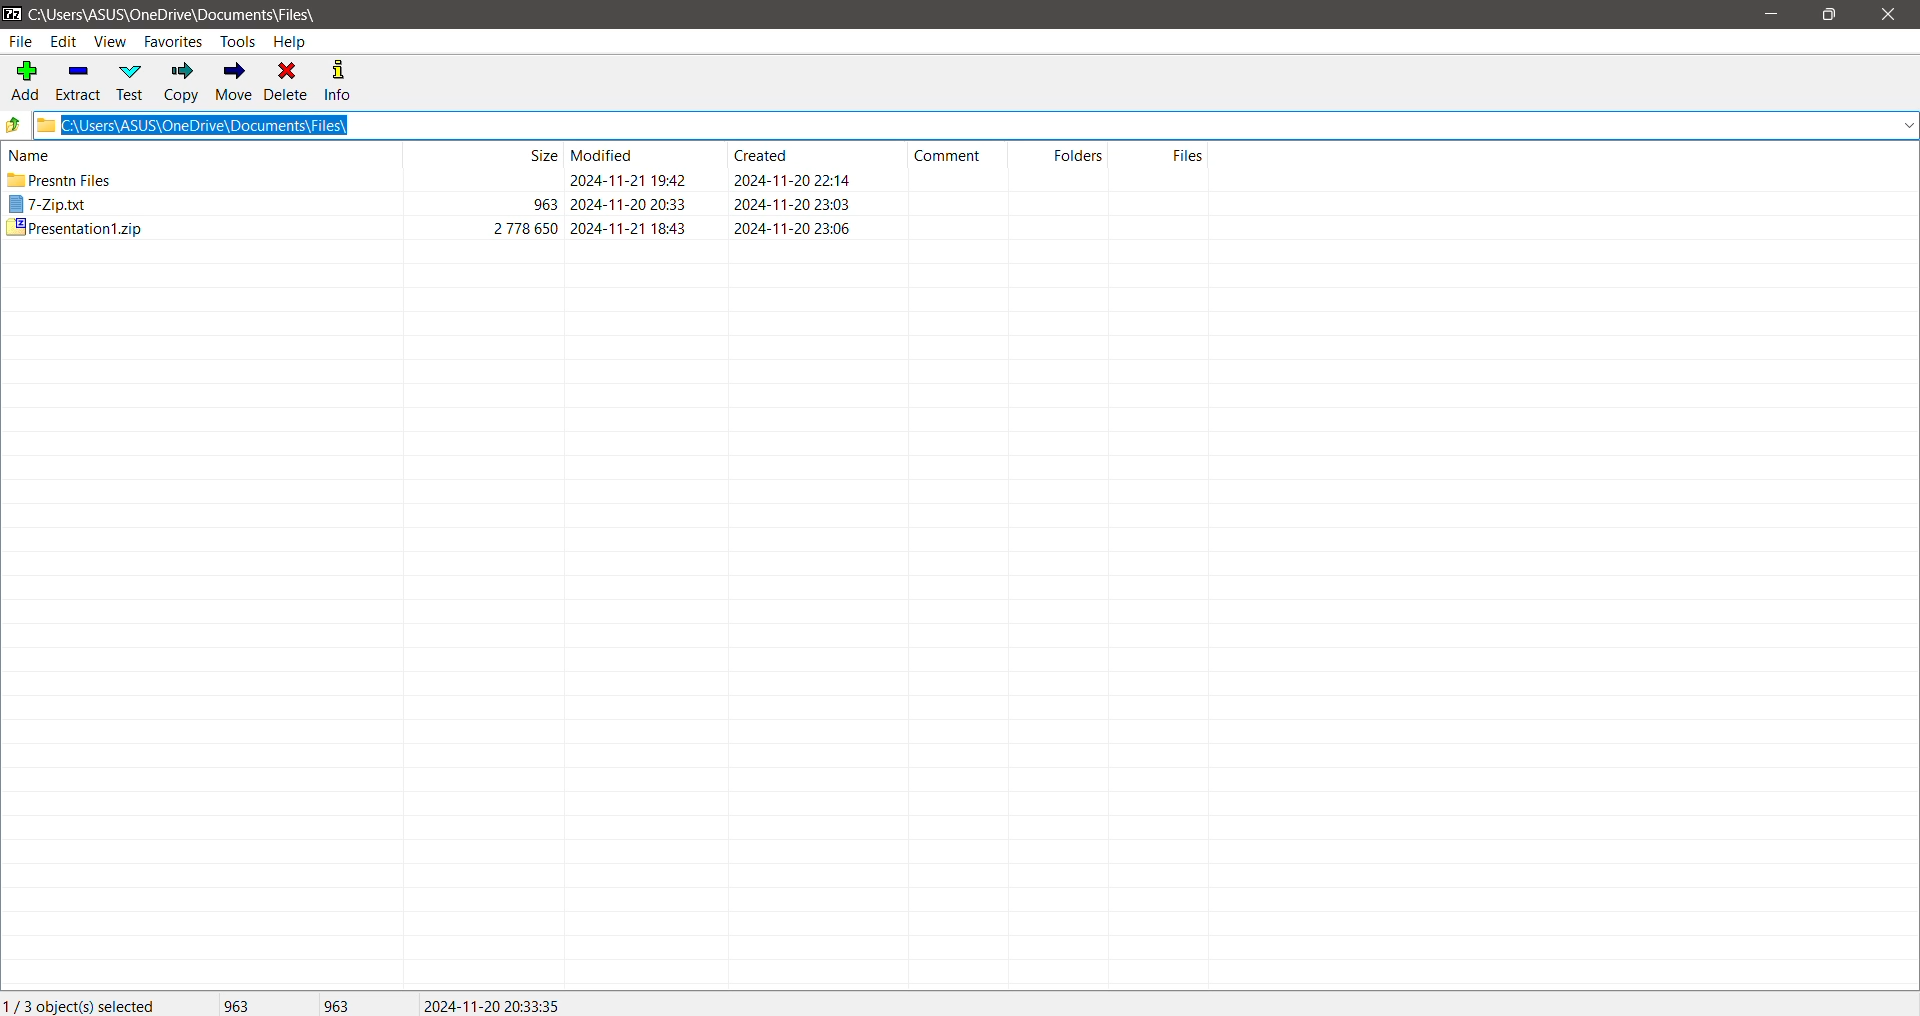 This screenshot has width=1920, height=1016. What do you see at coordinates (60, 179) in the screenshot?
I see `presntn files` at bounding box center [60, 179].